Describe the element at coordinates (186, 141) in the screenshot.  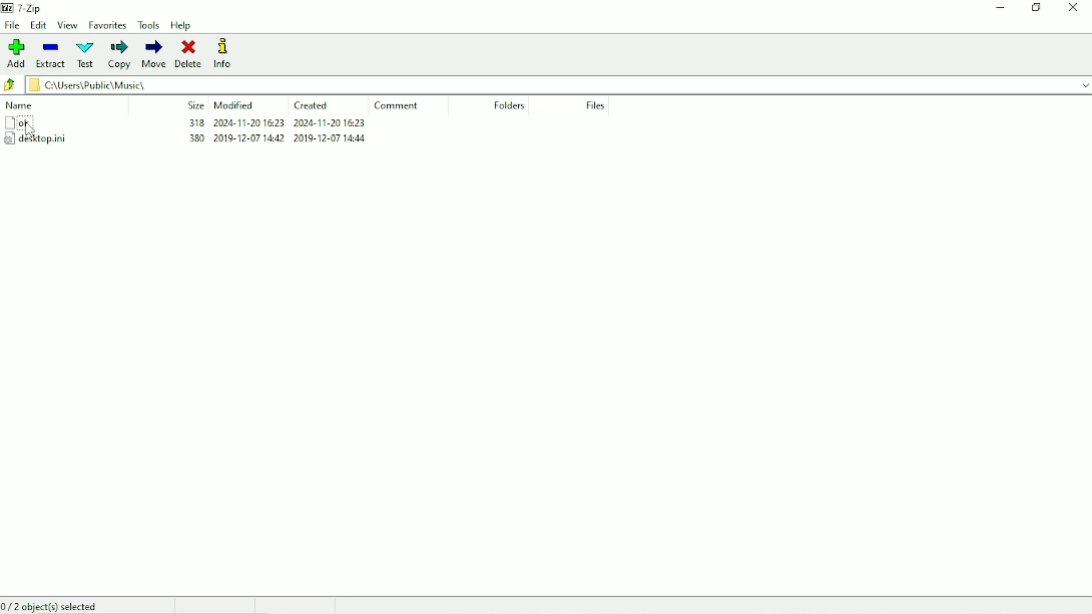
I see `desktop.ini` at that location.